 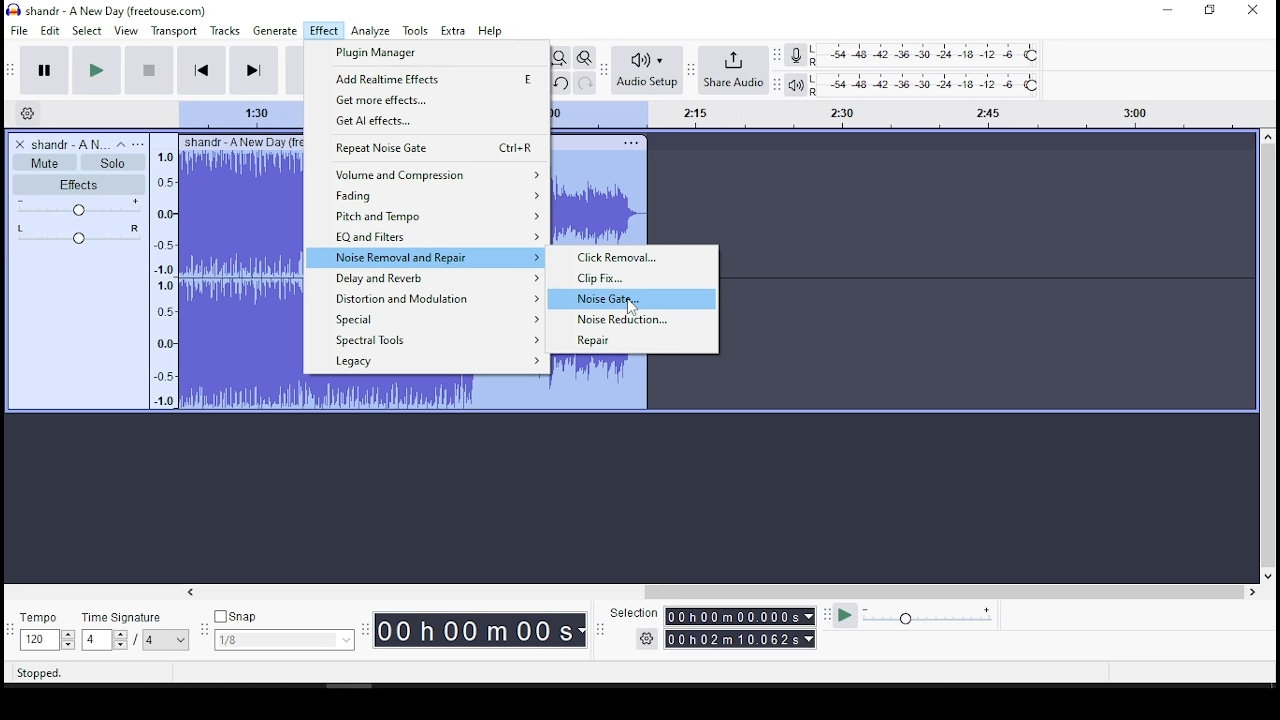 I want to click on time signature, so click(x=136, y=631).